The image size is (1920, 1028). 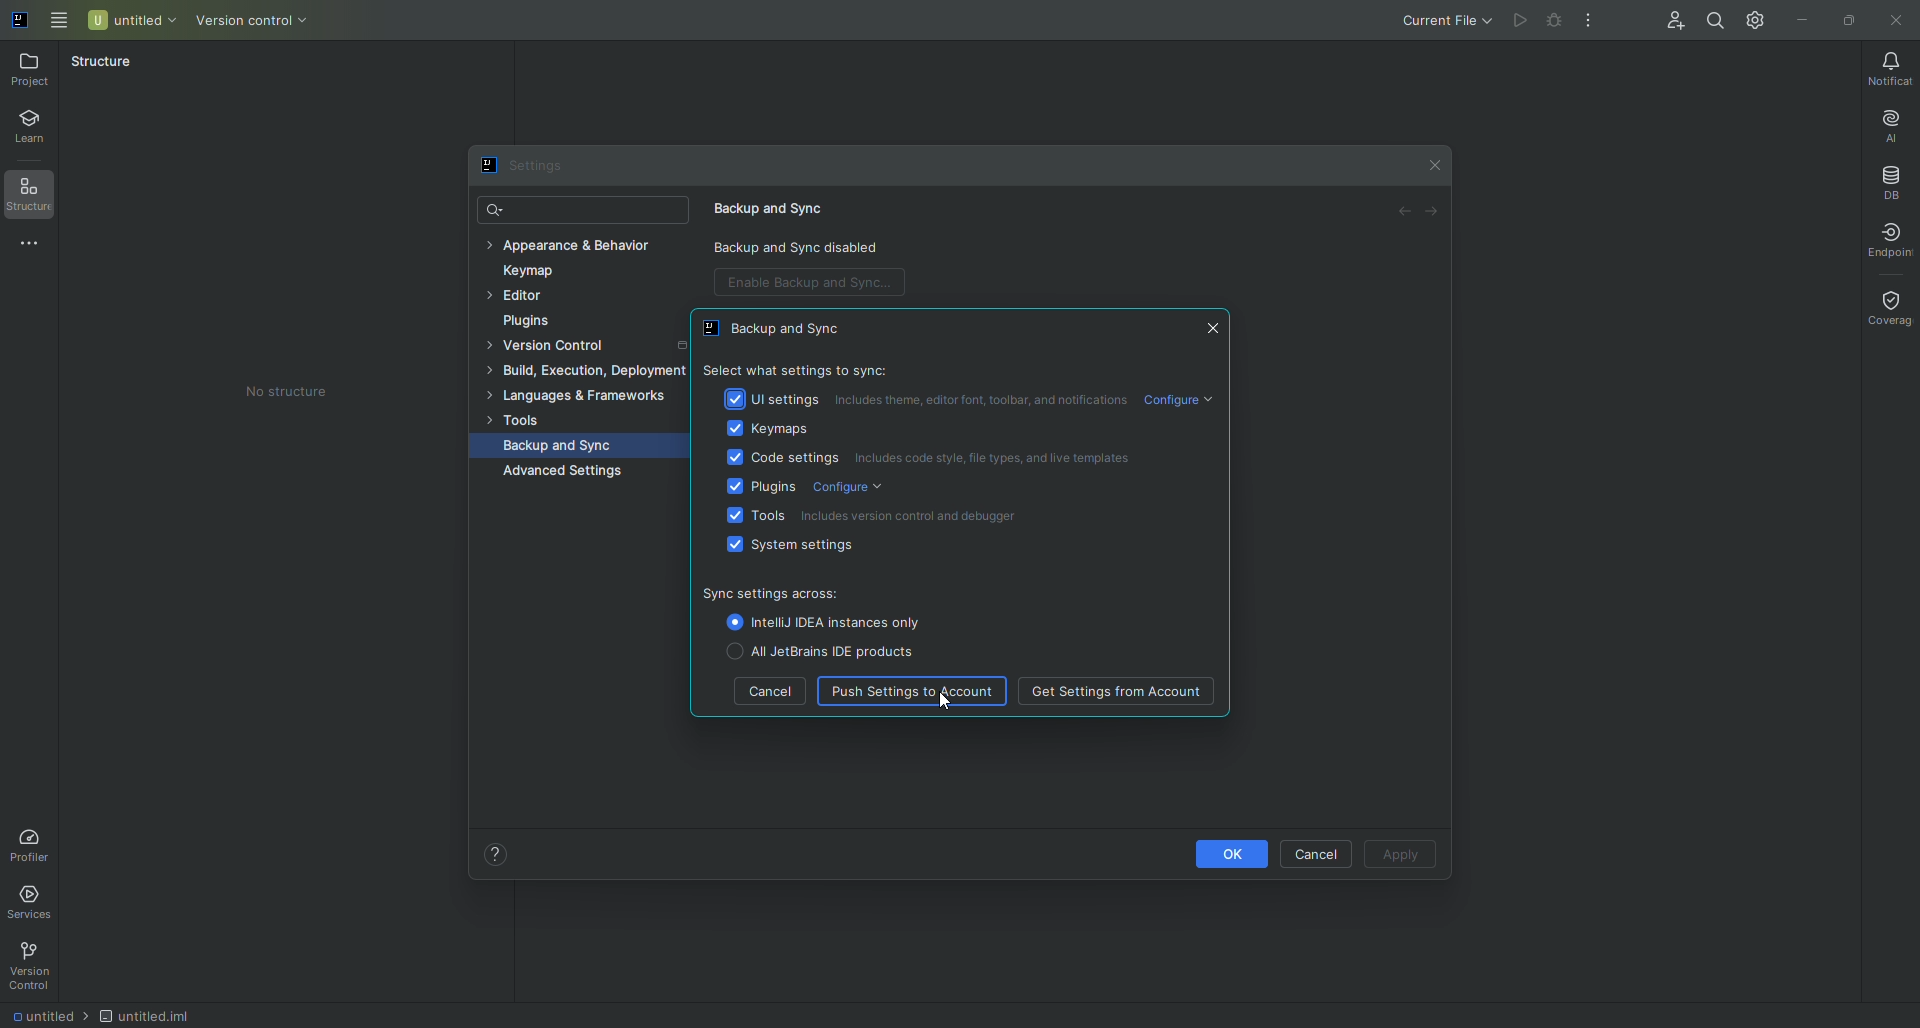 What do you see at coordinates (526, 300) in the screenshot?
I see `Editor` at bounding box center [526, 300].